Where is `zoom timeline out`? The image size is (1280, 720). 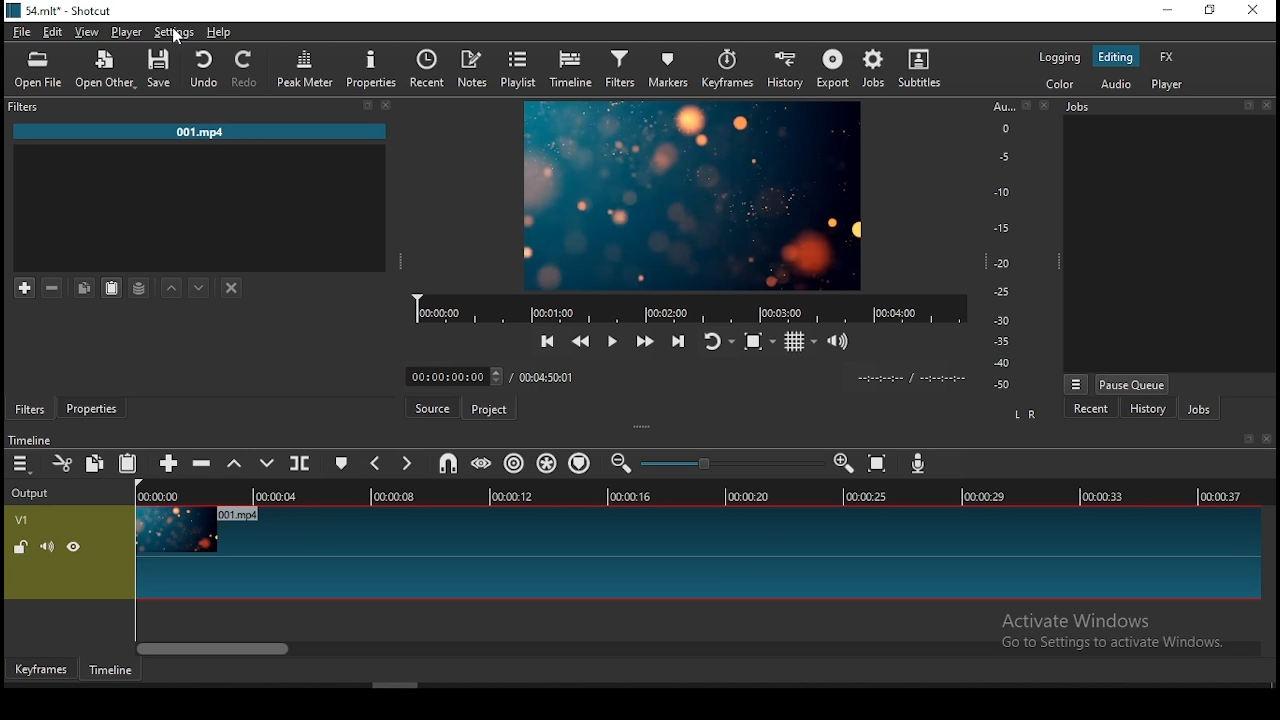
zoom timeline out is located at coordinates (846, 463).